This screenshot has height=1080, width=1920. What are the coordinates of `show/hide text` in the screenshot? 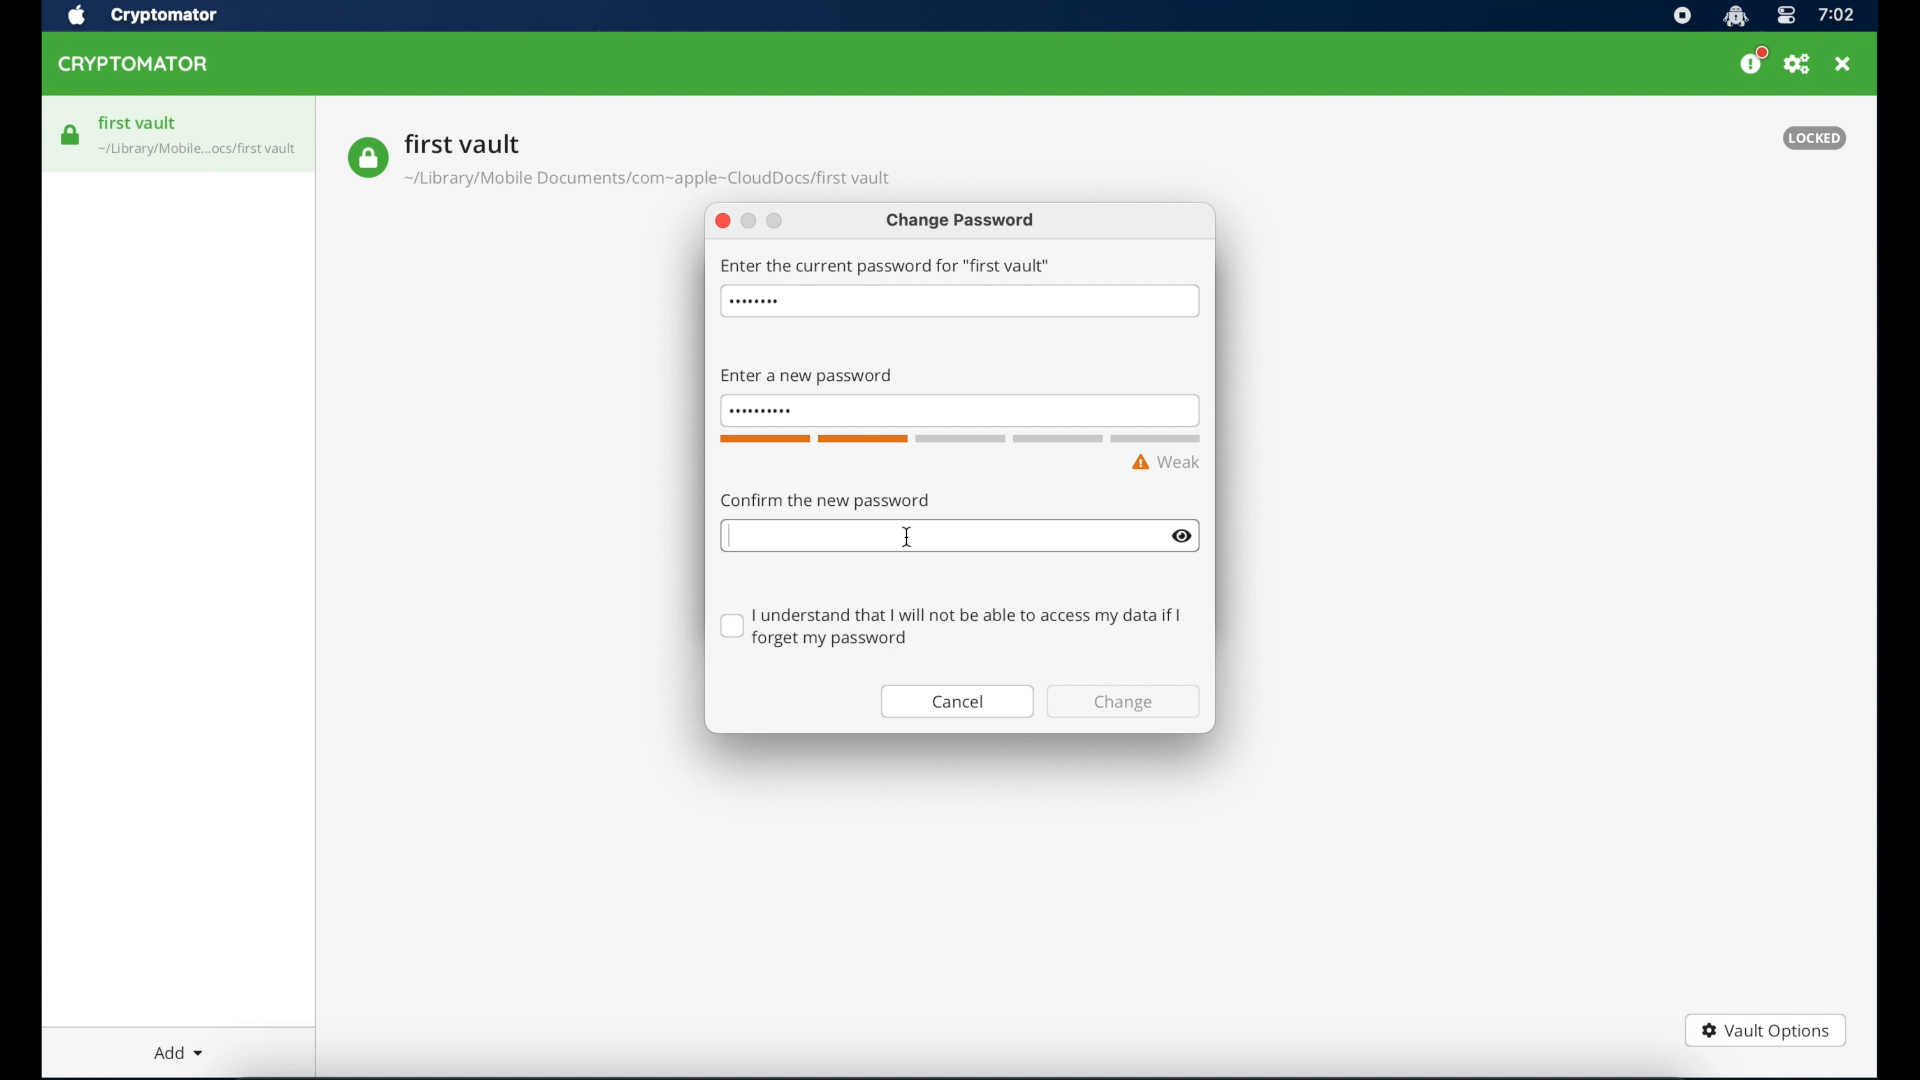 It's located at (1181, 535).